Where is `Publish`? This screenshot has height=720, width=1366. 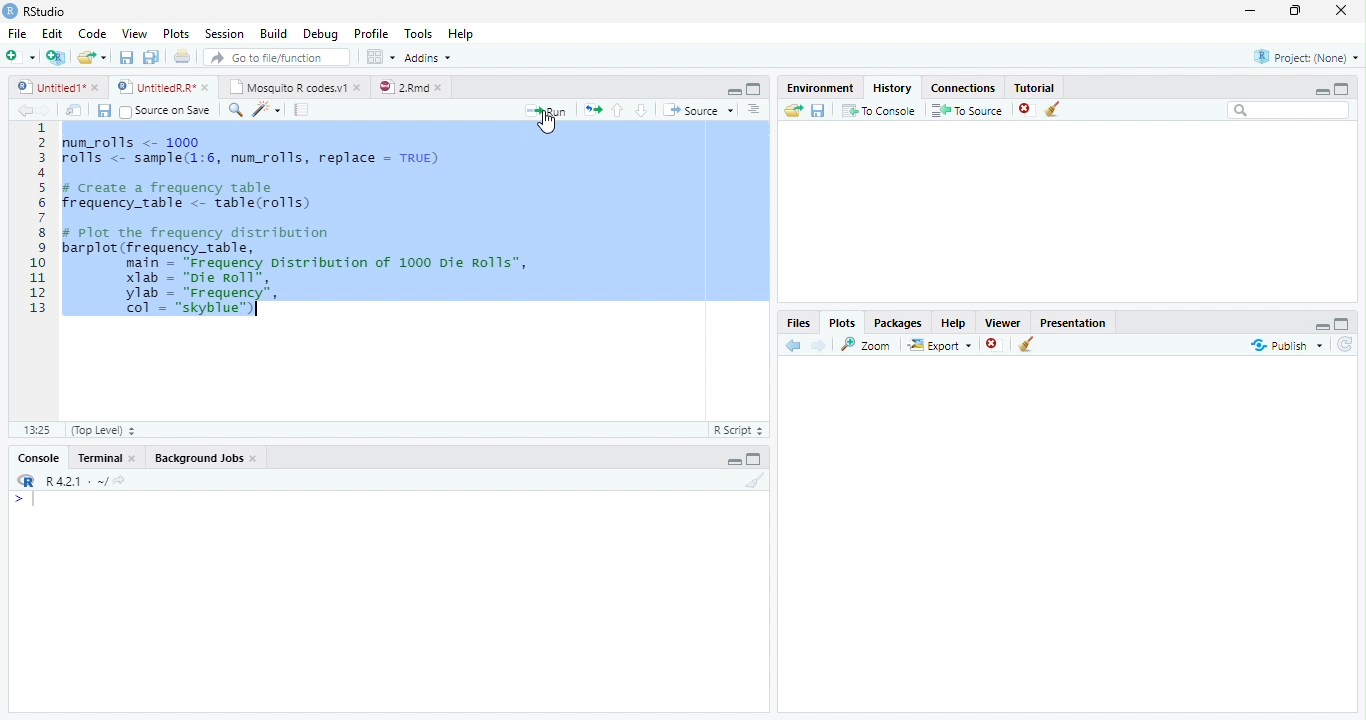 Publish is located at coordinates (1284, 346).